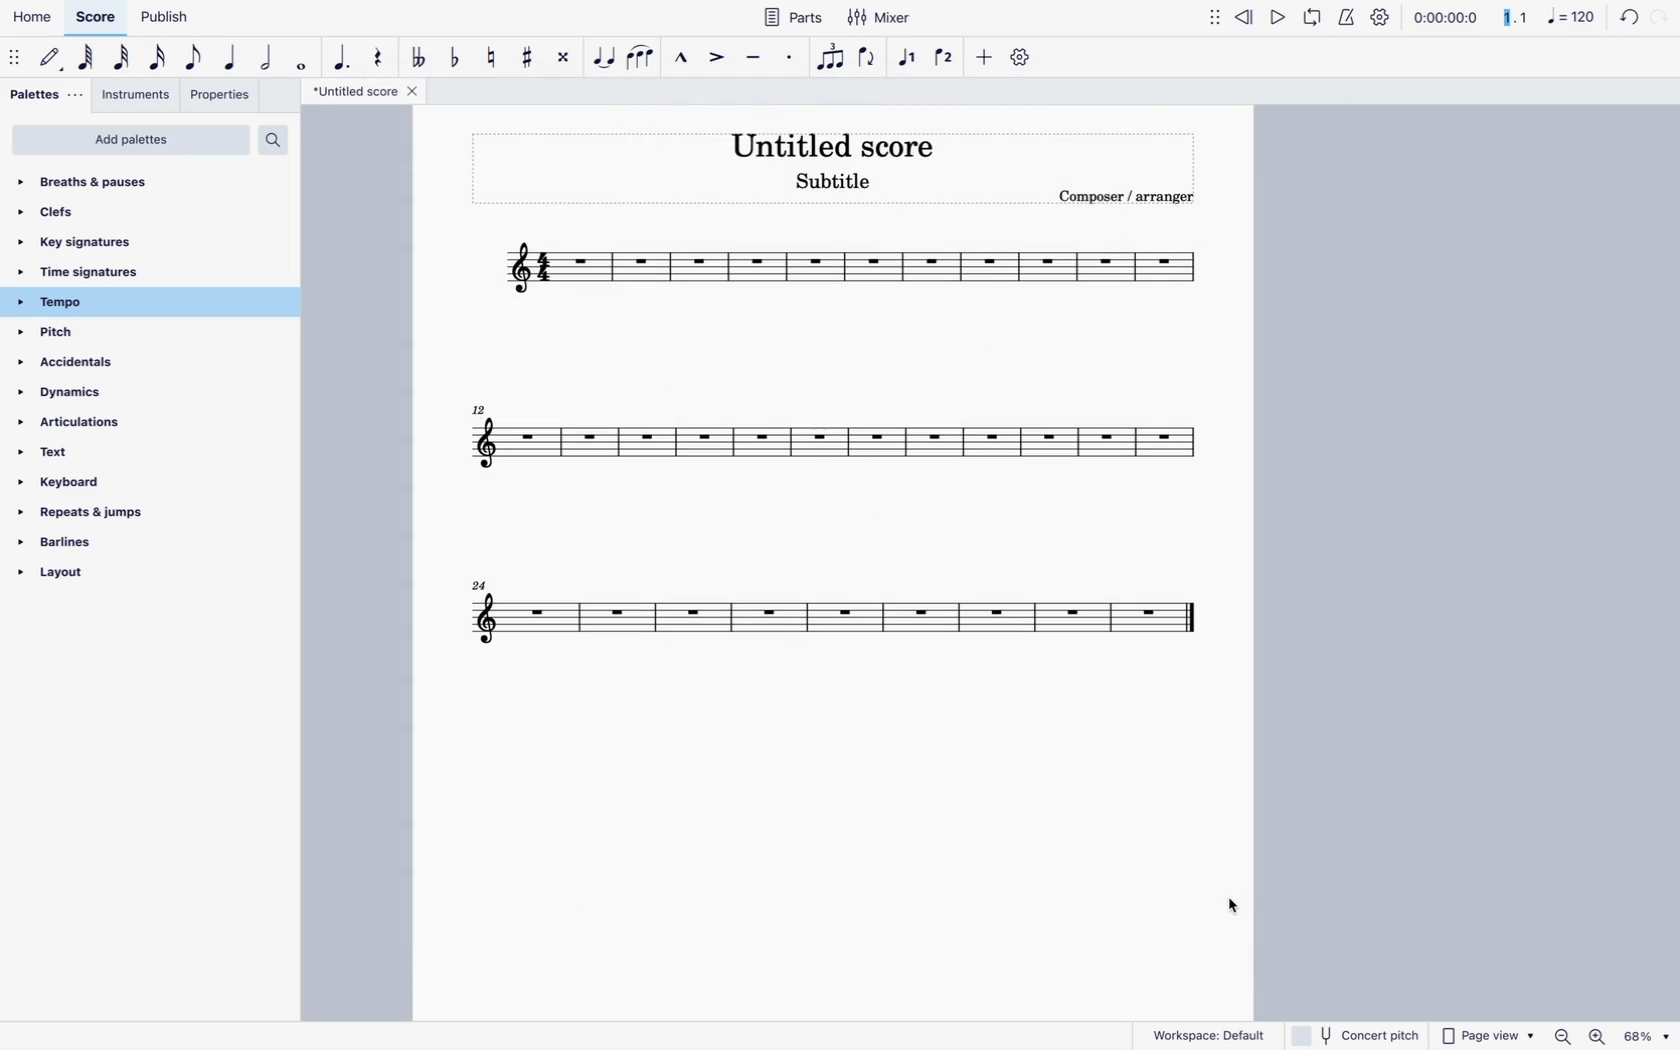  I want to click on layout, so click(95, 578).